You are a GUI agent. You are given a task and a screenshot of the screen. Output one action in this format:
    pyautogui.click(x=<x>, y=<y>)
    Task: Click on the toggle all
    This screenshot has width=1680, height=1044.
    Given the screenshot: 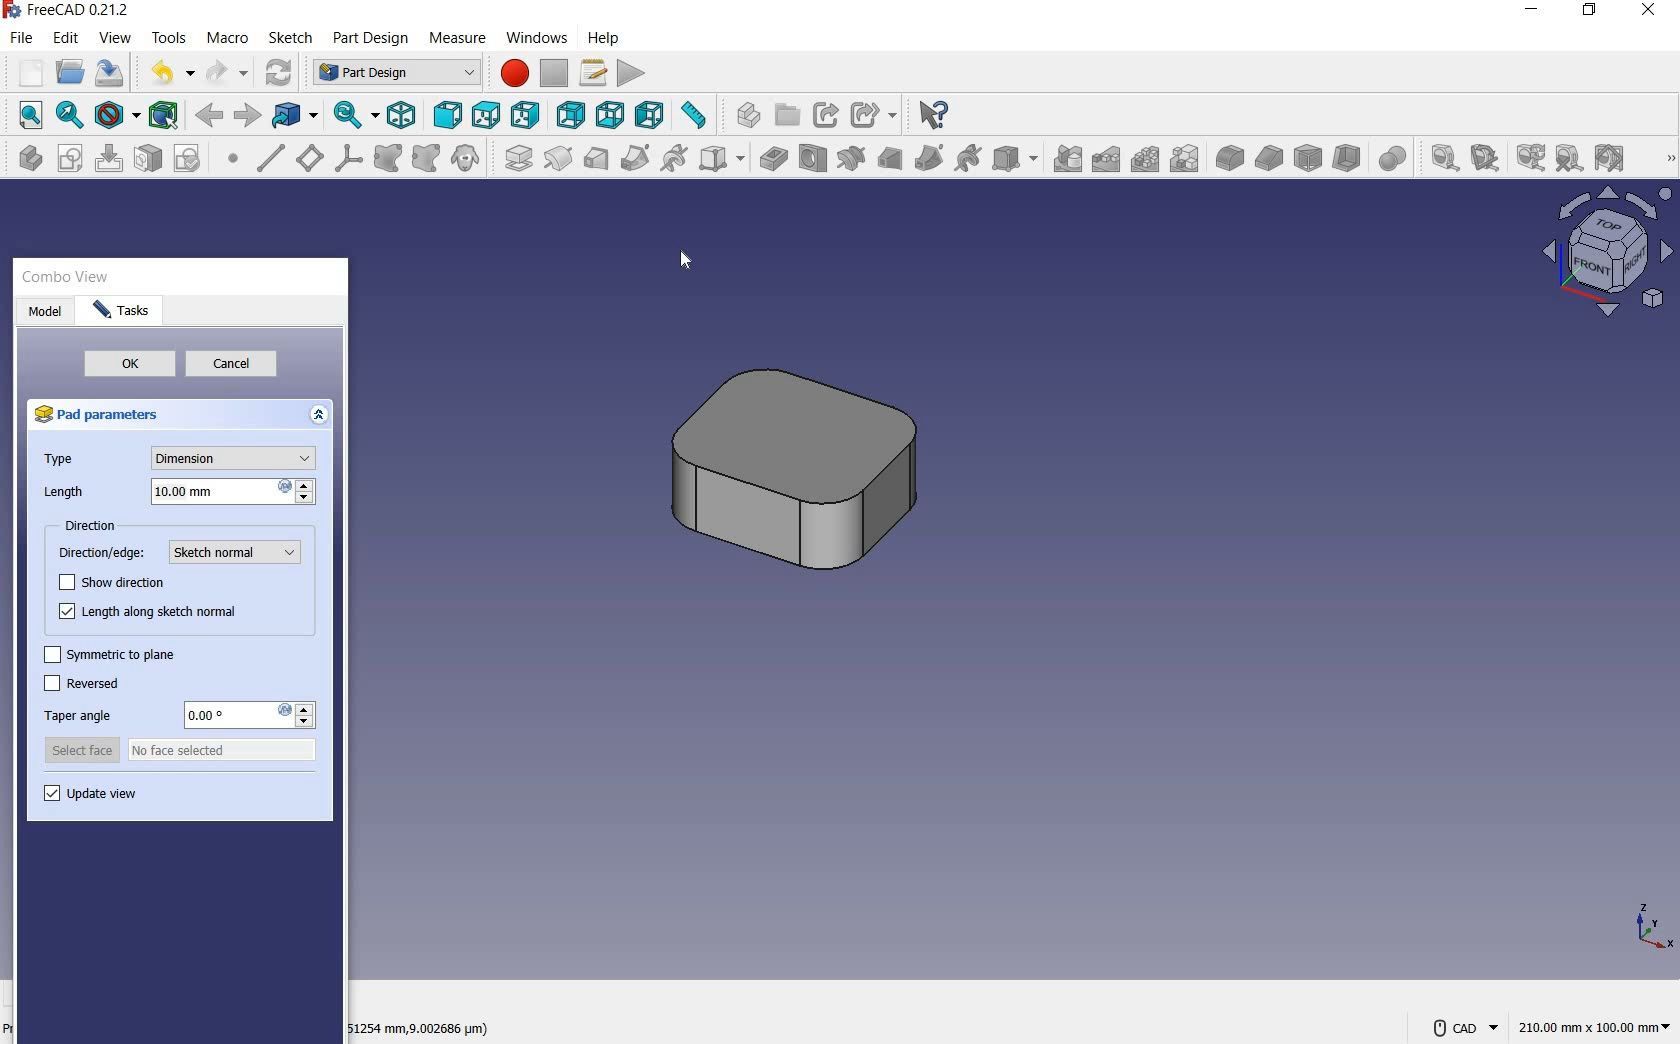 What is the action you would take?
    pyautogui.click(x=1613, y=159)
    